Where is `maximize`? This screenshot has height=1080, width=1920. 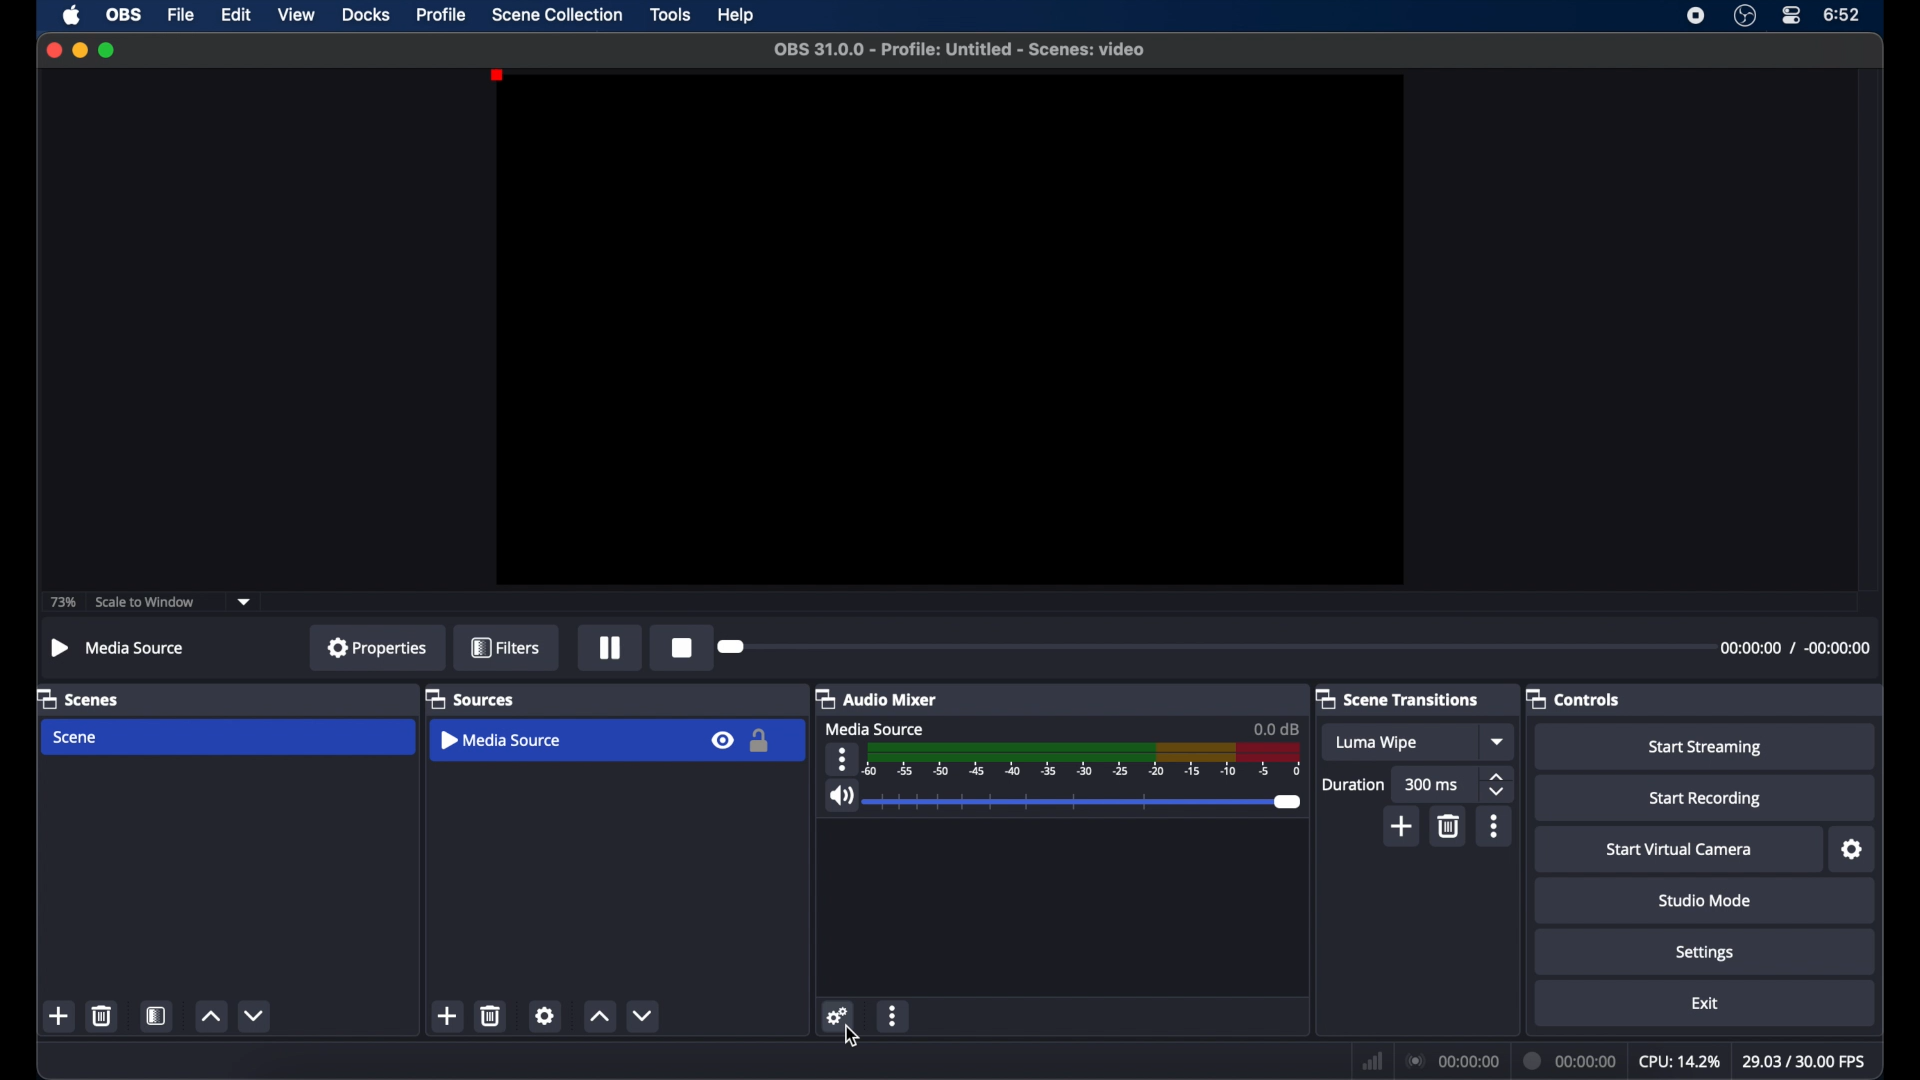 maximize is located at coordinates (107, 50).